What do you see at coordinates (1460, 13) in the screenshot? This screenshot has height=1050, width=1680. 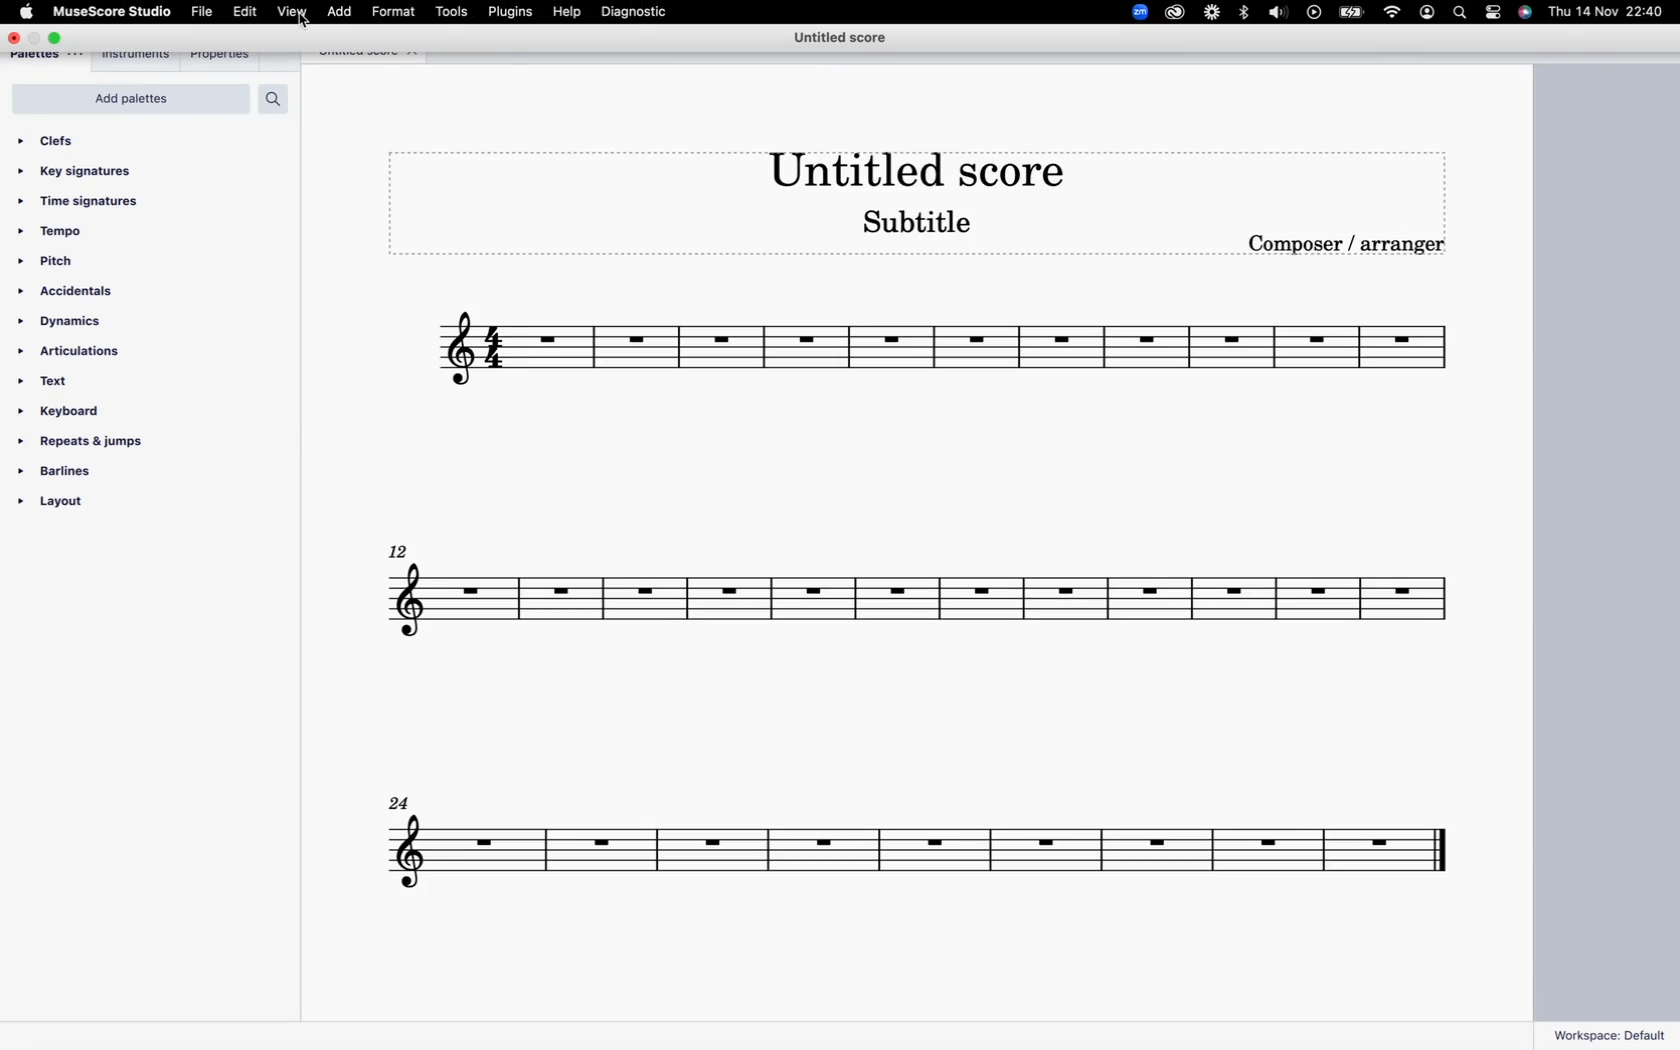 I see `search` at bounding box center [1460, 13].